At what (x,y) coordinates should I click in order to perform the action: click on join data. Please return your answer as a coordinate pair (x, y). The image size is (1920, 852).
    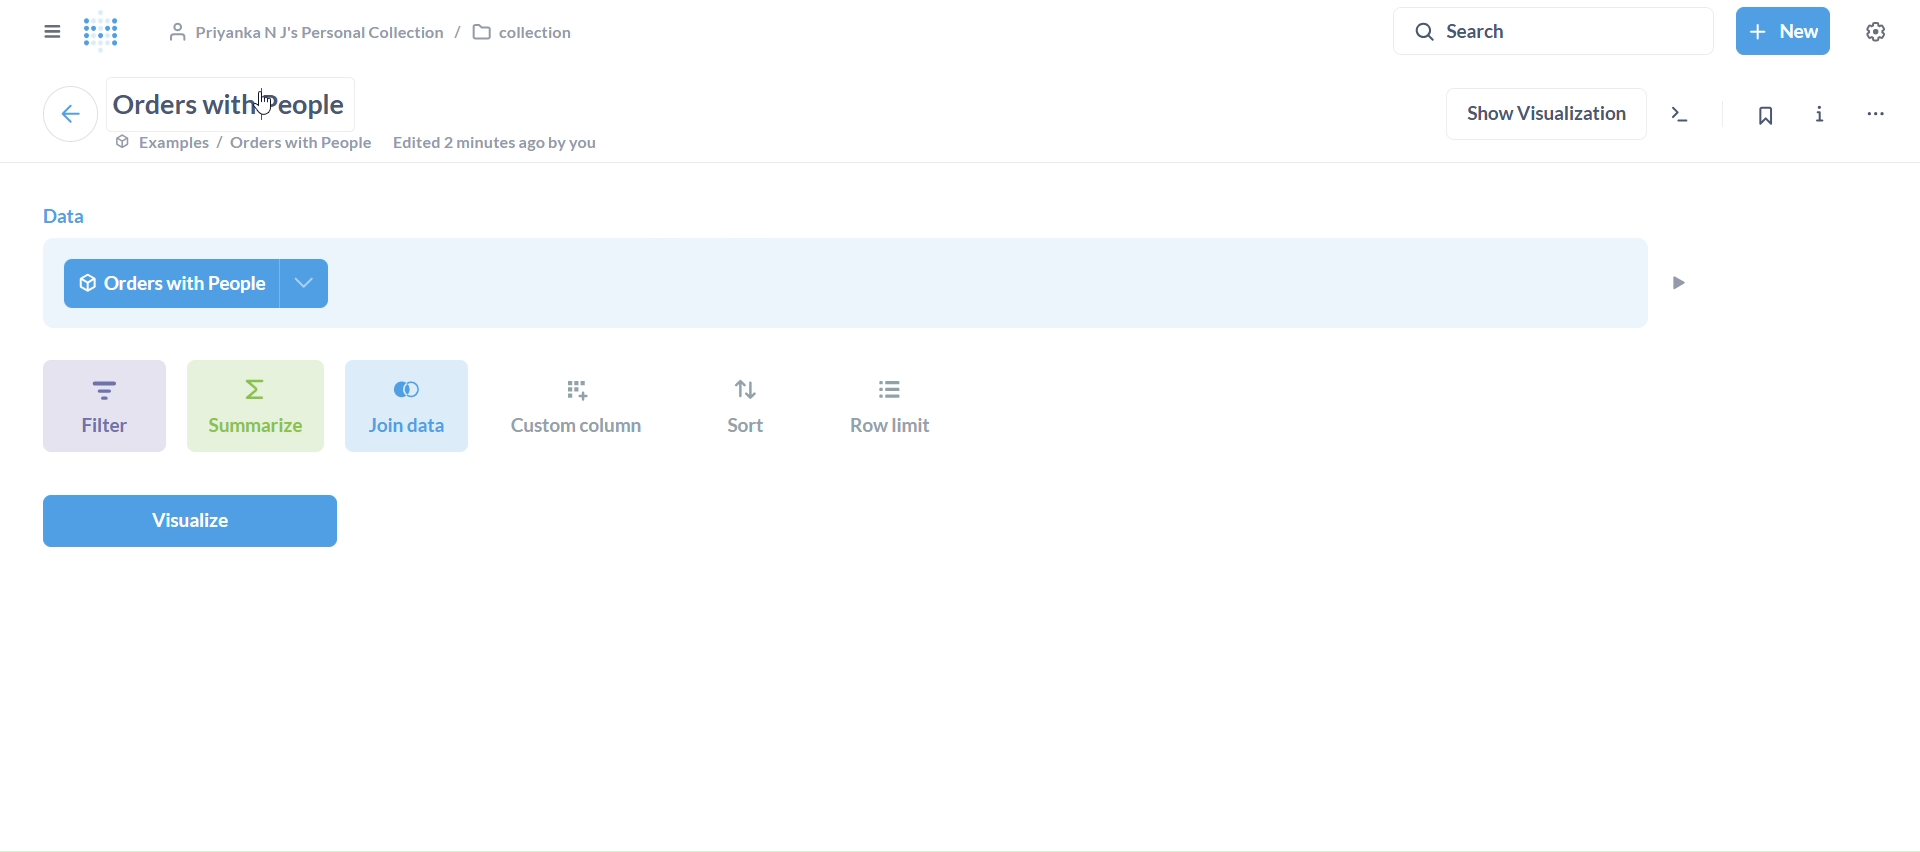
    Looking at the image, I should click on (408, 404).